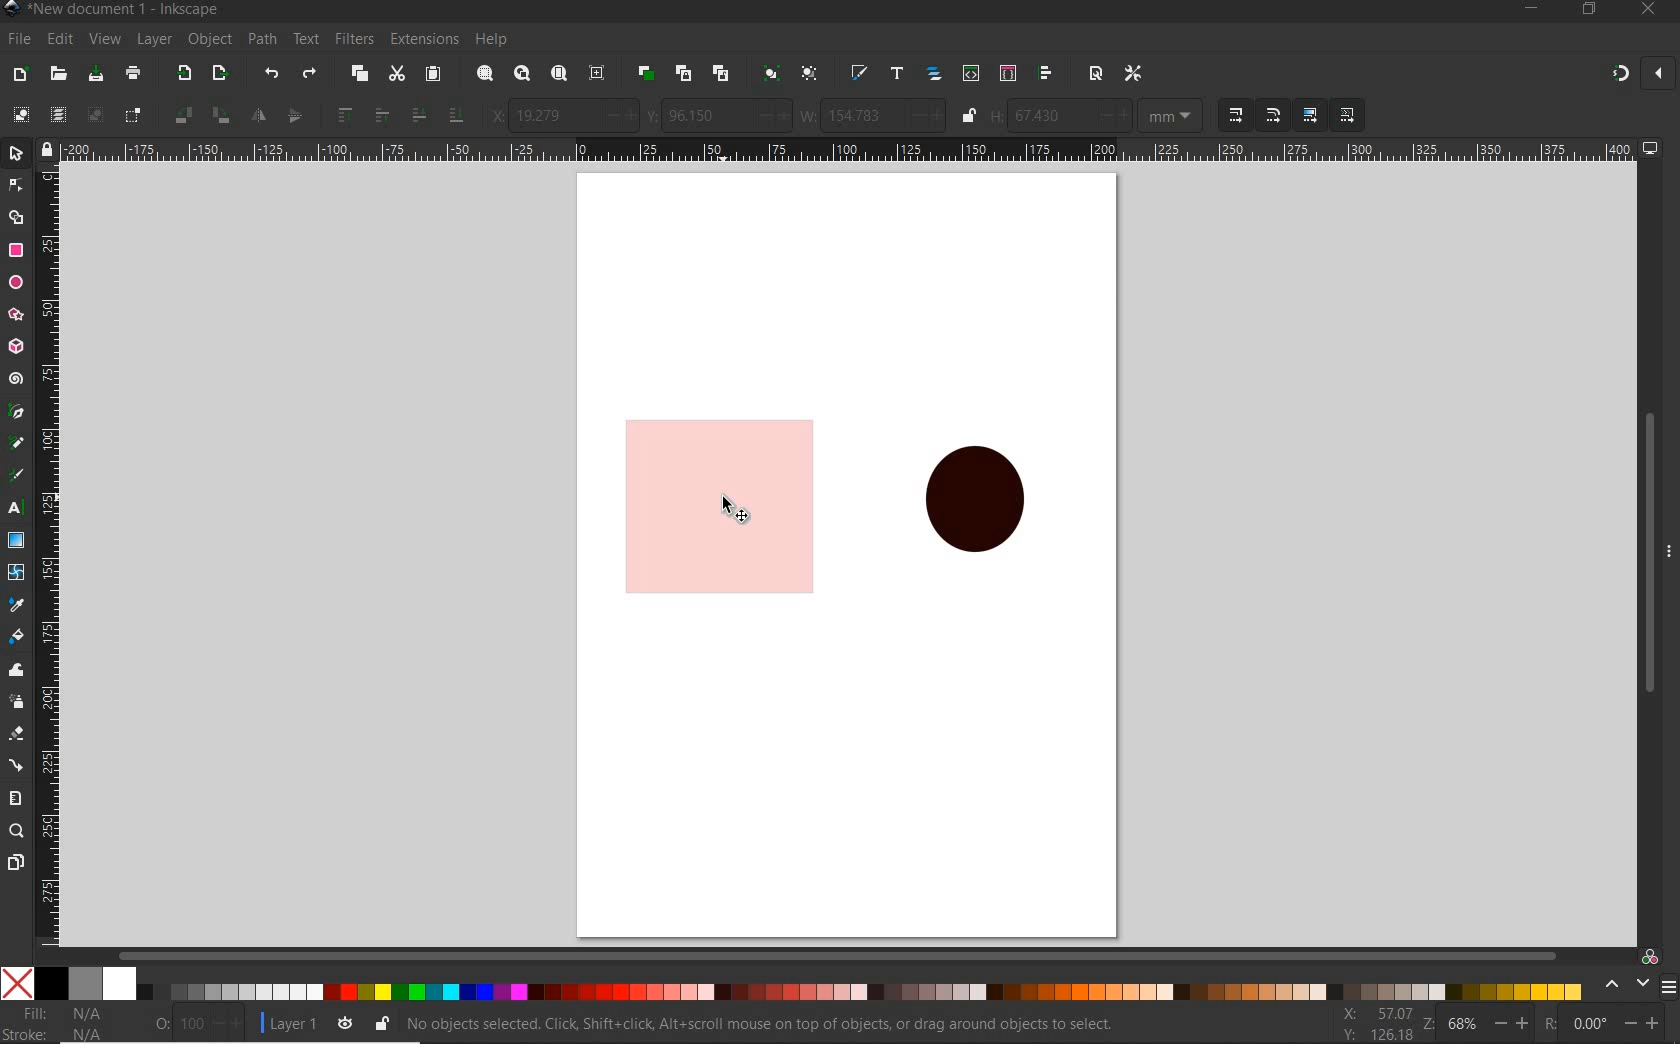 The height and width of the screenshot is (1044, 1680). Describe the element at coordinates (810, 73) in the screenshot. I see `ungroup` at that location.